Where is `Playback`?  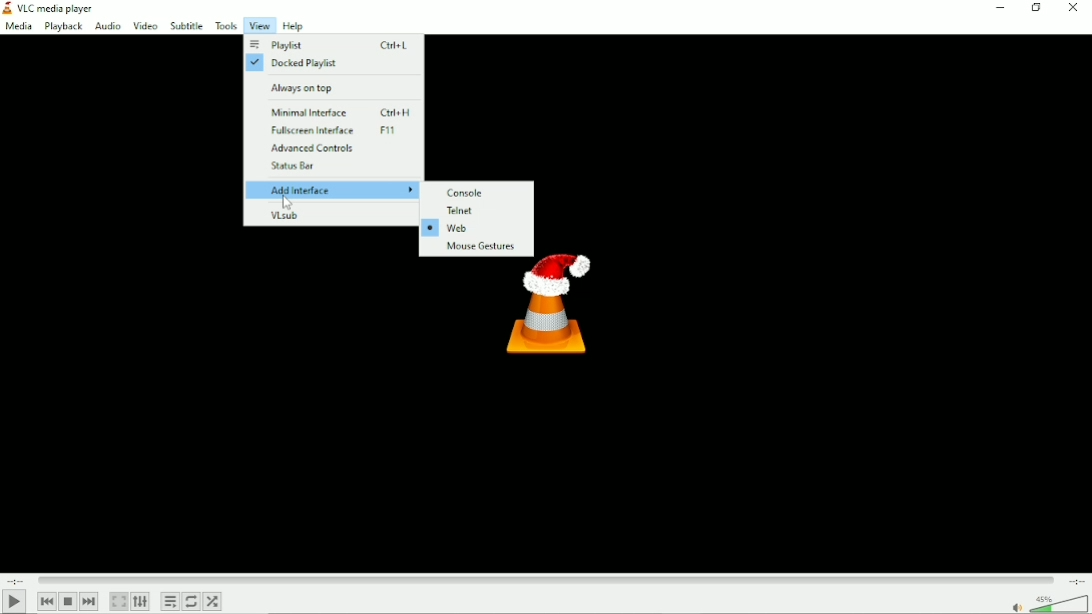
Playback is located at coordinates (62, 27).